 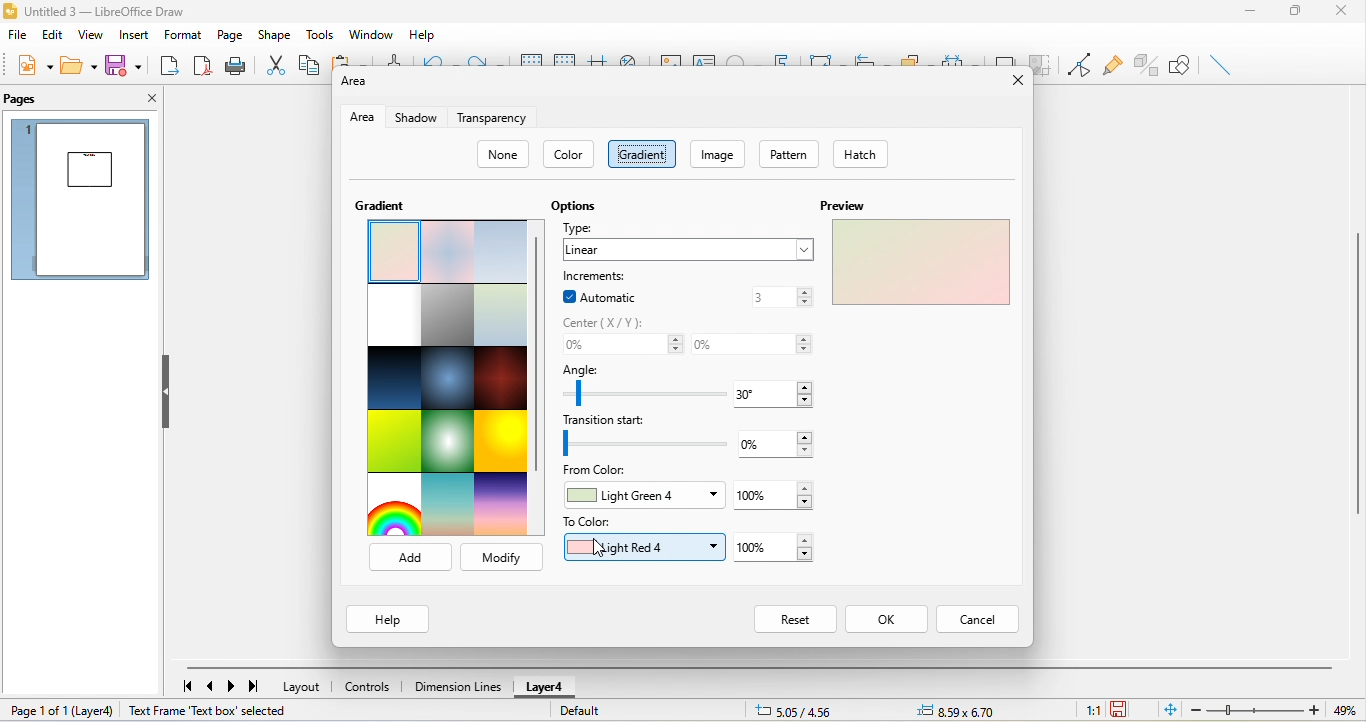 What do you see at coordinates (1253, 11) in the screenshot?
I see `minimize` at bounding box center [1253, 11].